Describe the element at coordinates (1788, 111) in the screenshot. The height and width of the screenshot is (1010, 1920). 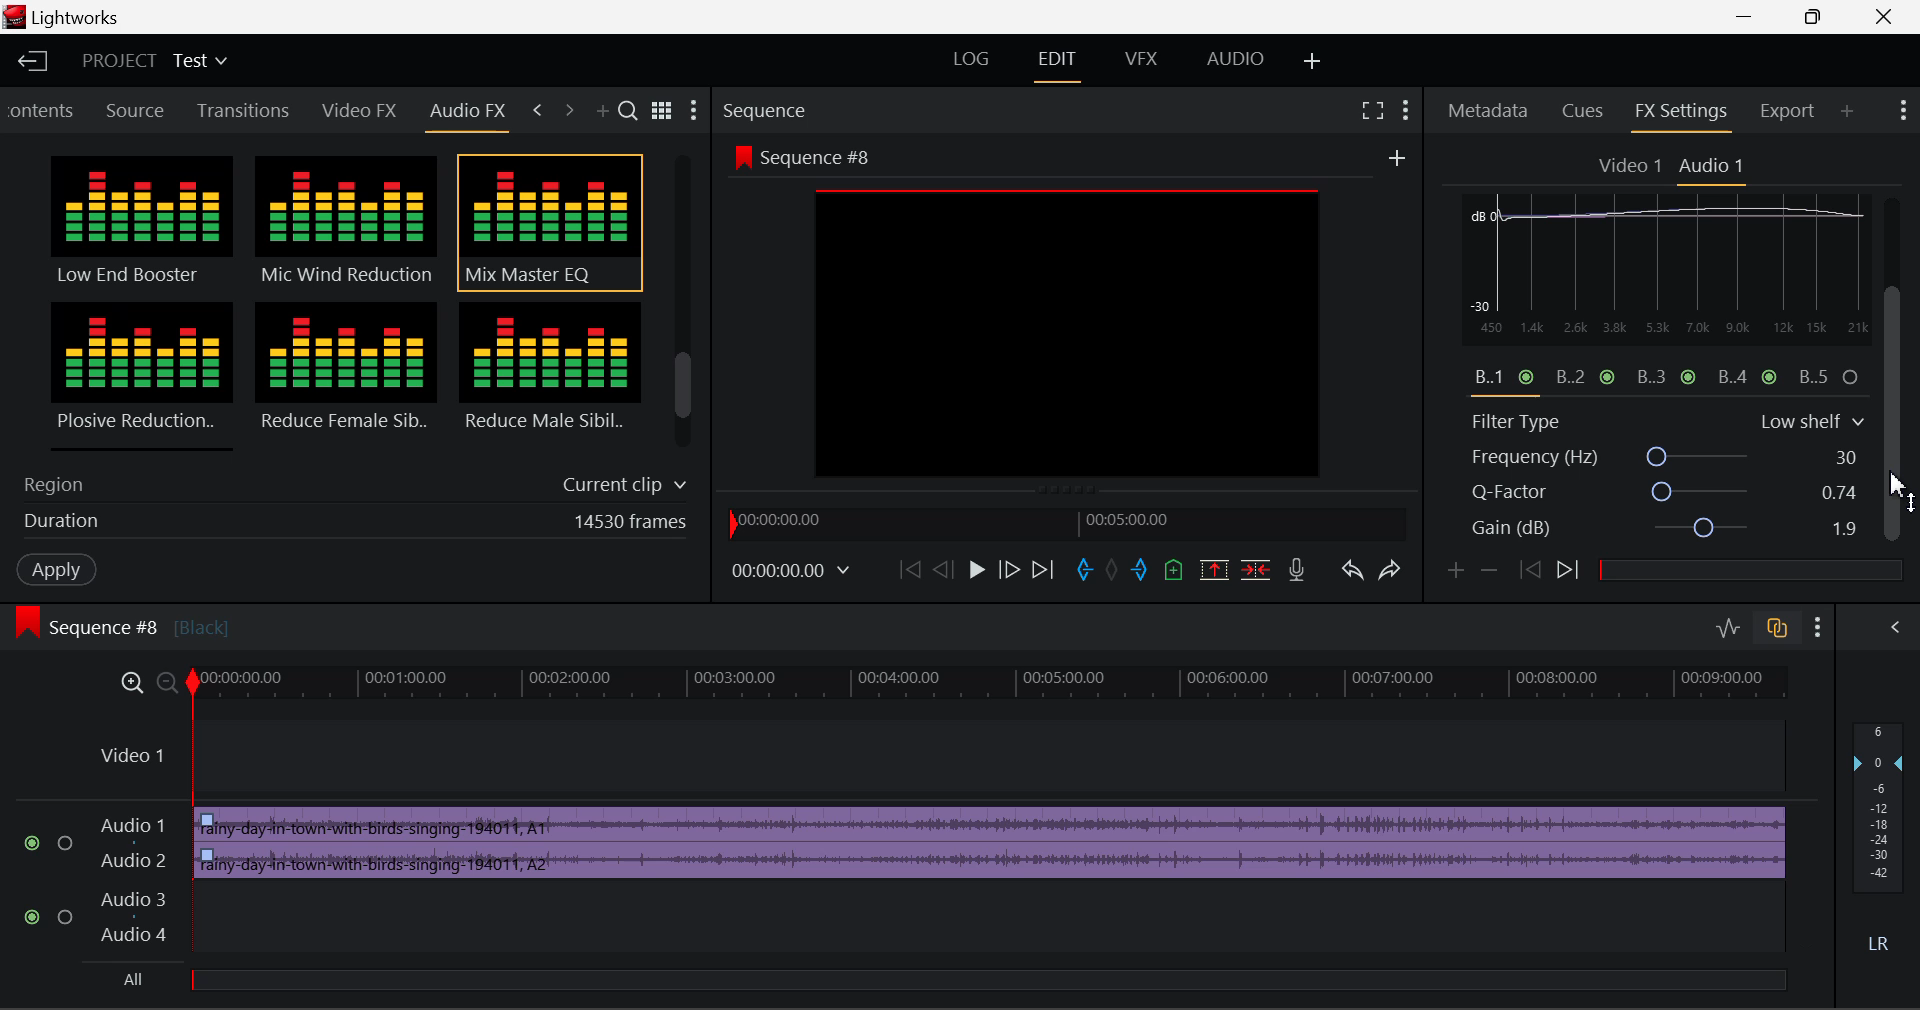
I see `Export` at that location.